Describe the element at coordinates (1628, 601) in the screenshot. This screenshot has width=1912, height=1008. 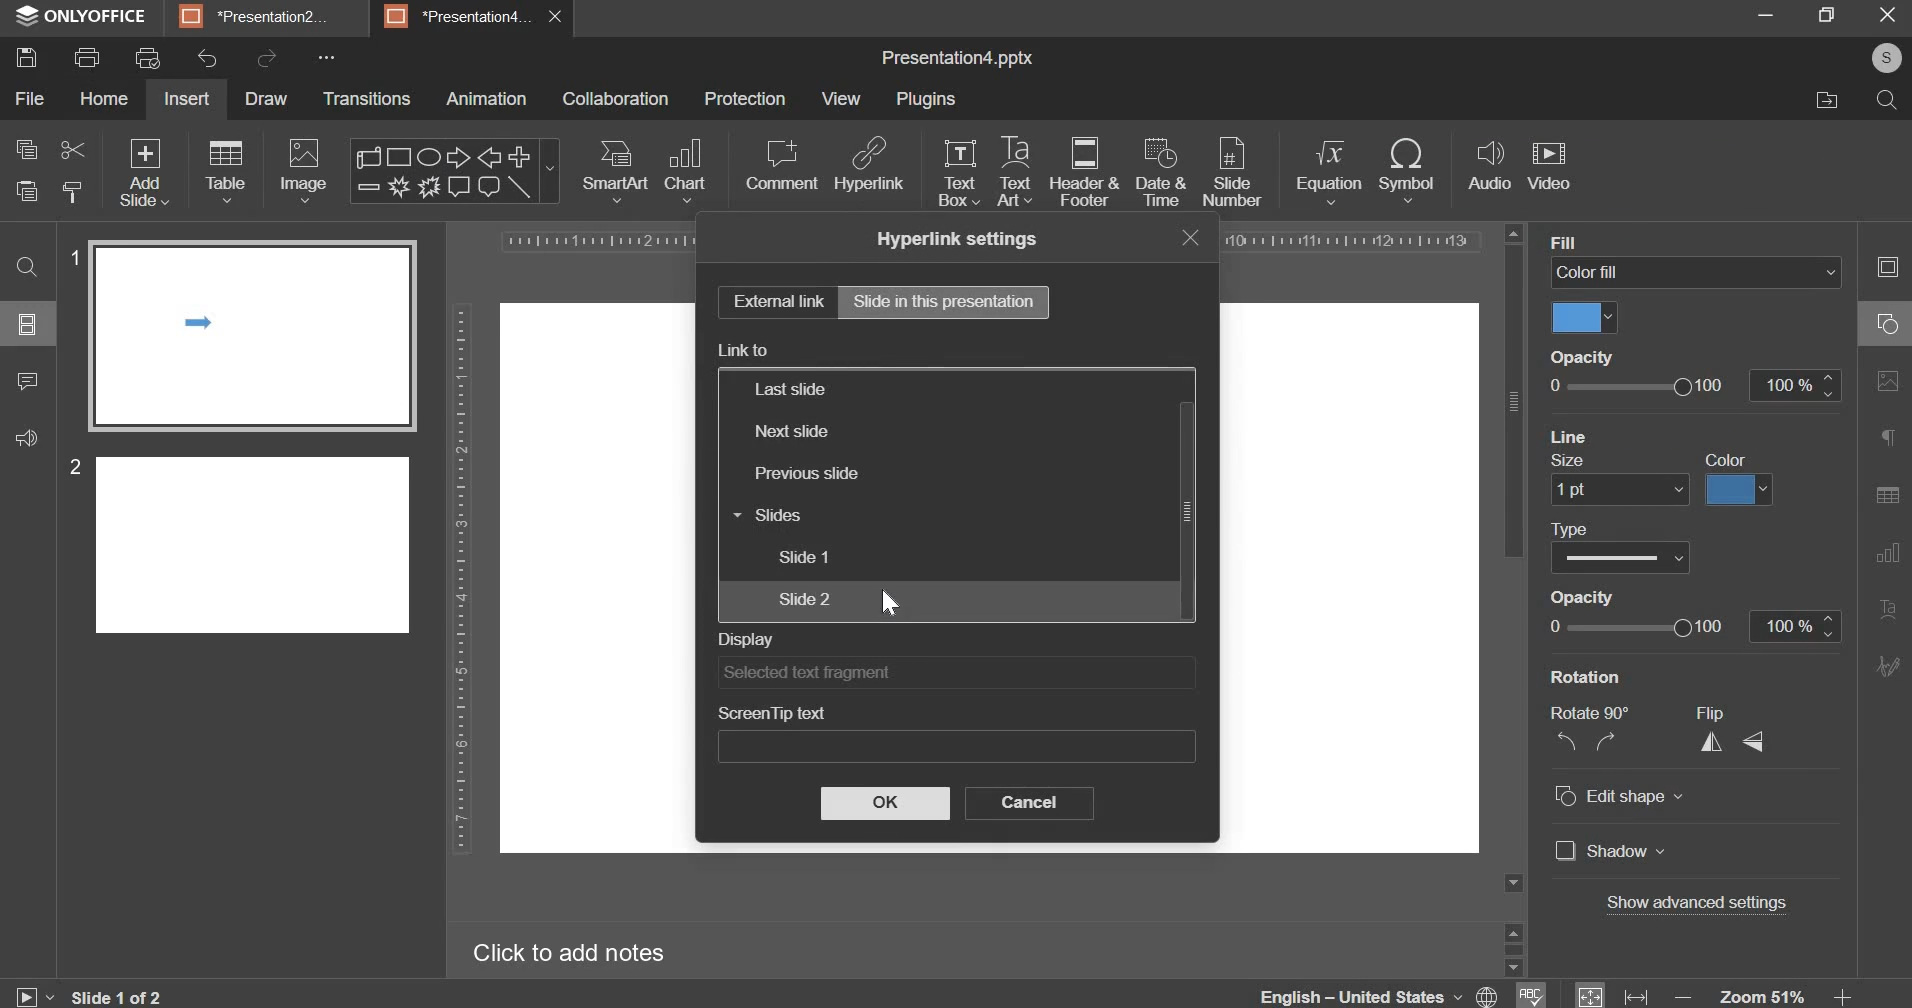
I see `` at that location.